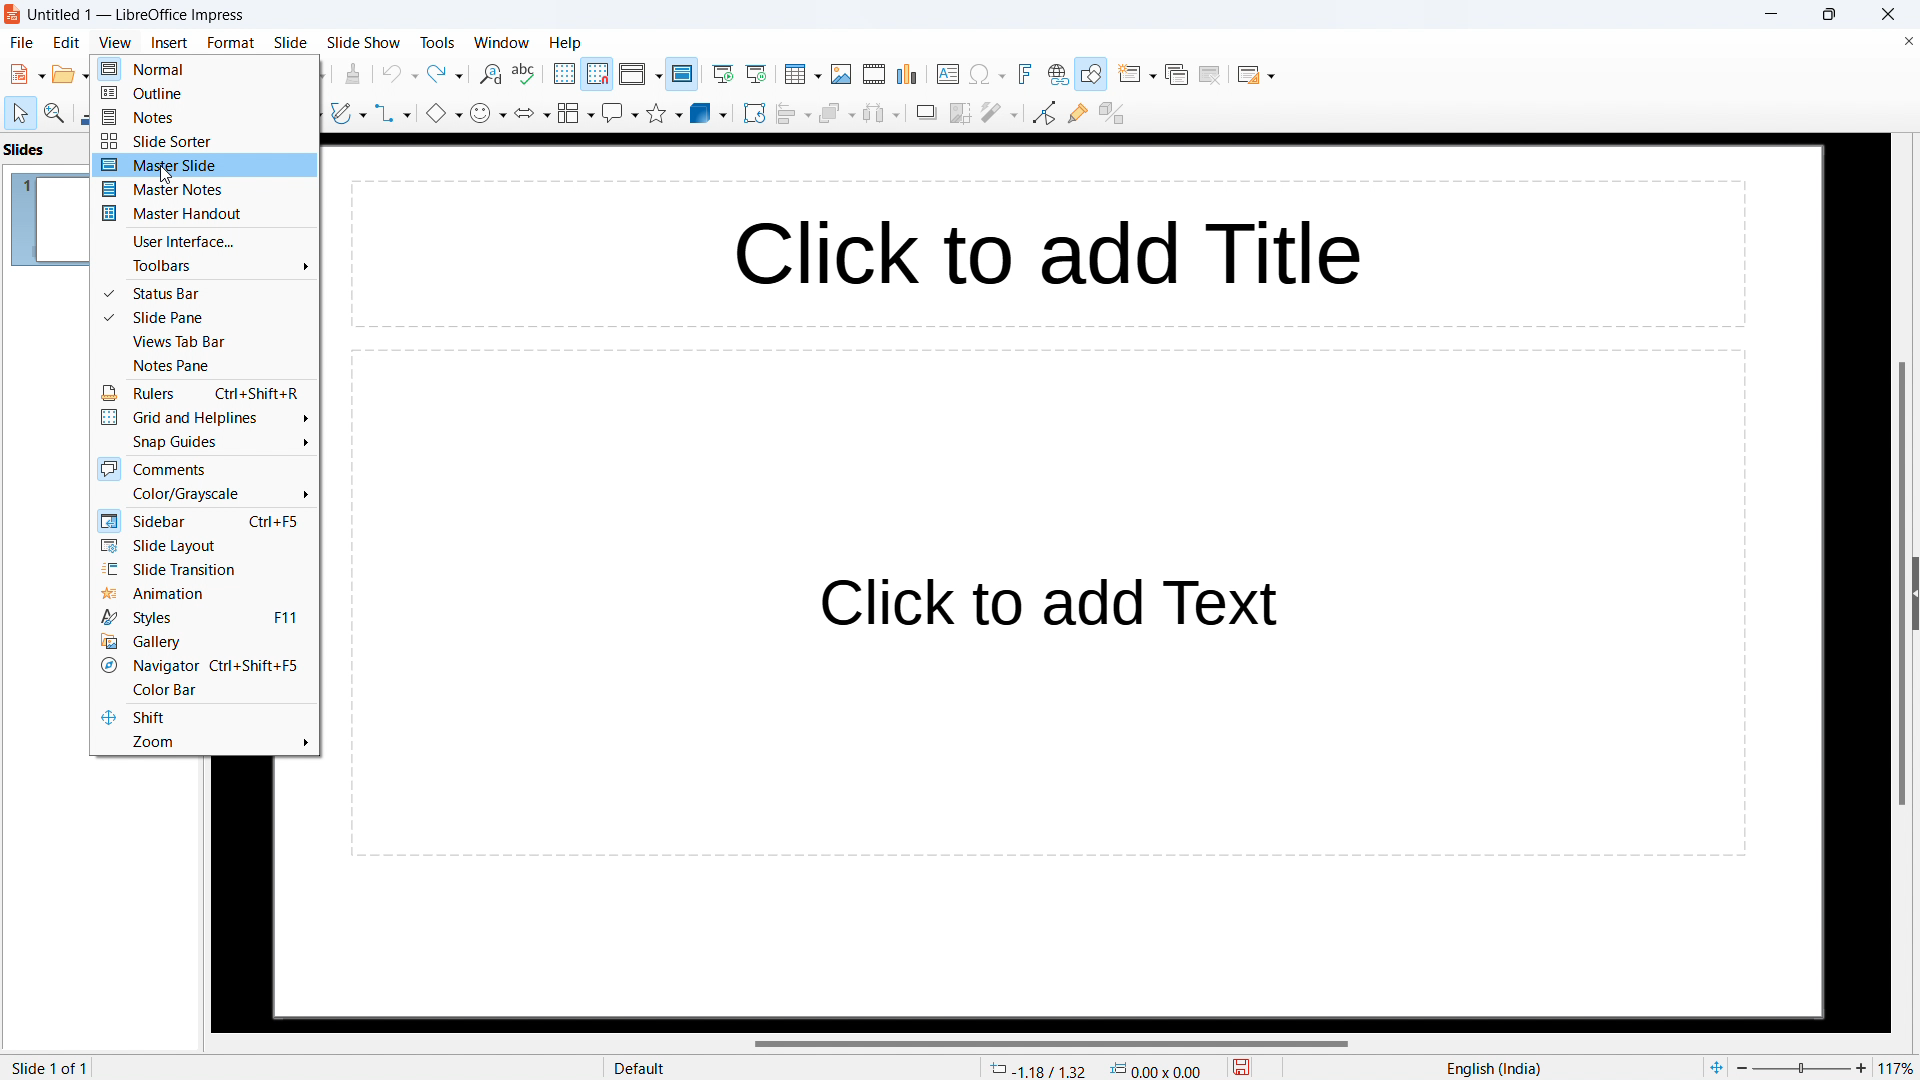 The height and width of the screenshot is (1080, 1920). What do you see at coordinates (205, 569) in the screenshot?
I see `slide transition` at bounding box center [205, 569].